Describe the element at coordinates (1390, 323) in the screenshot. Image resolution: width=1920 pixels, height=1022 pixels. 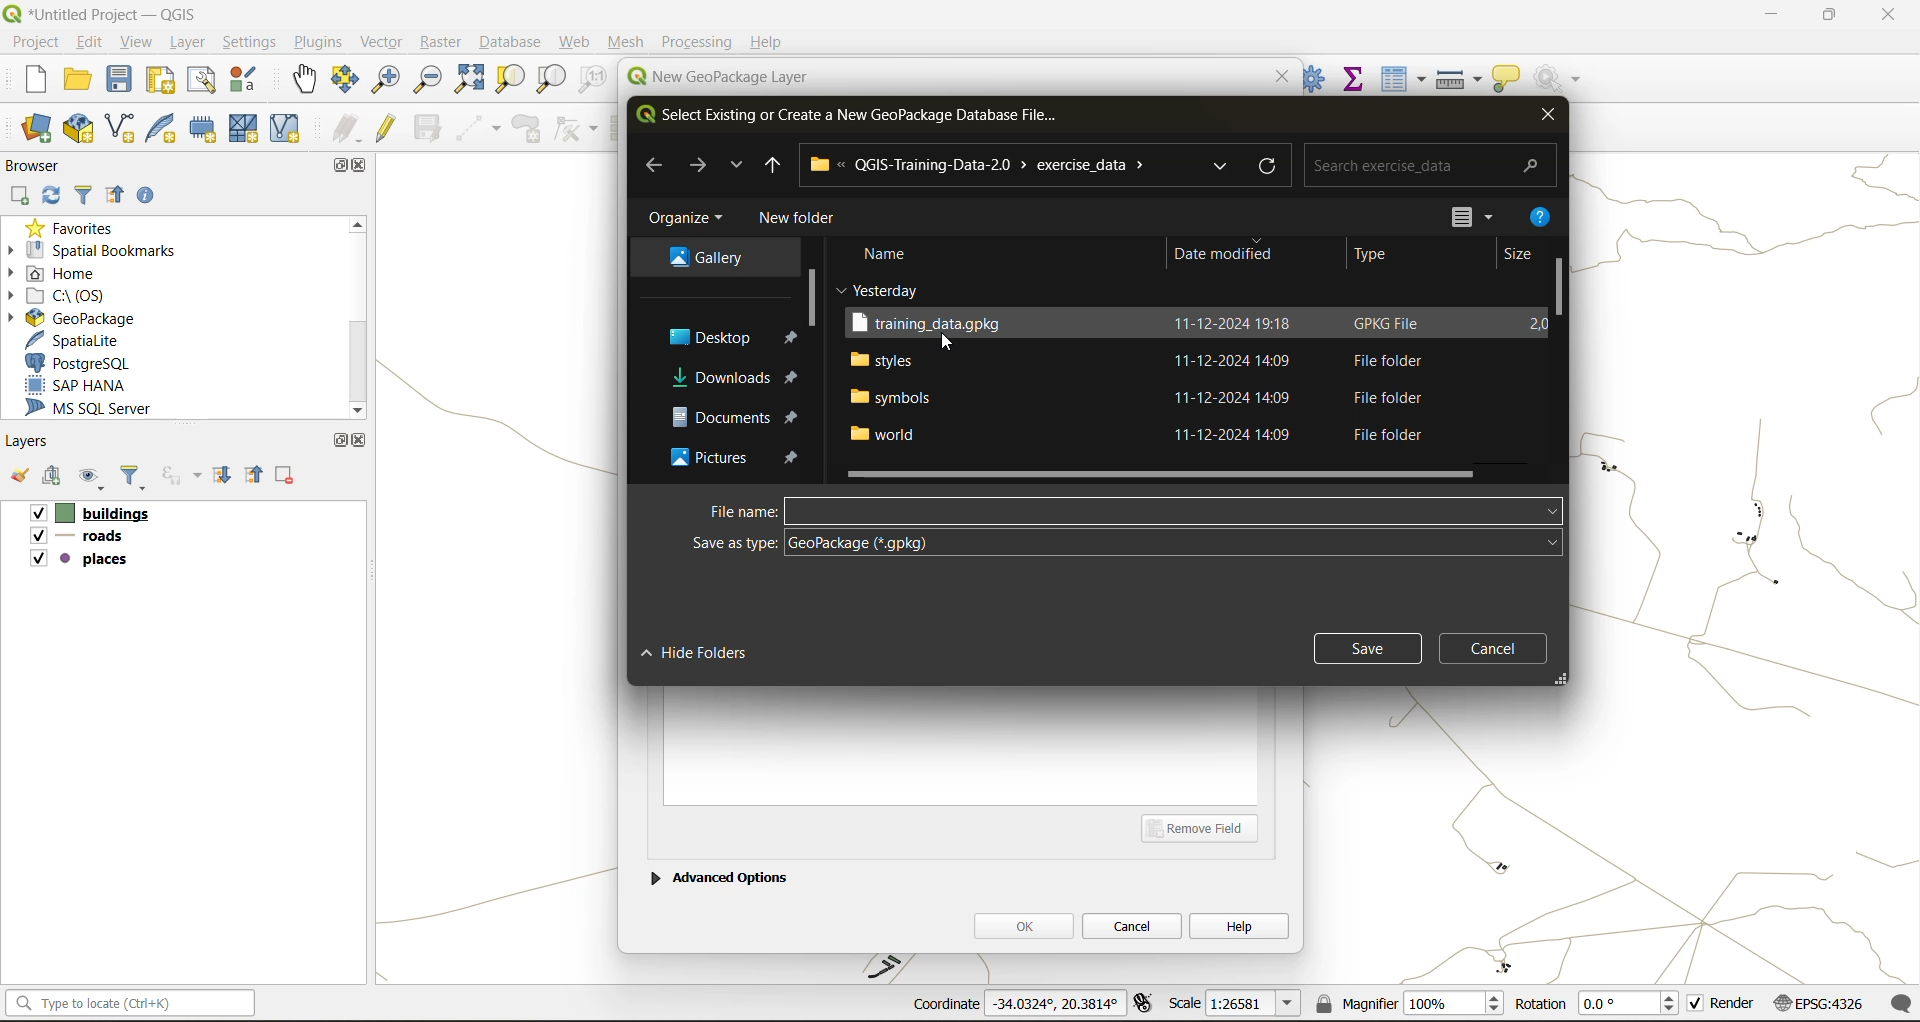
I see `GPKG File` at that location.